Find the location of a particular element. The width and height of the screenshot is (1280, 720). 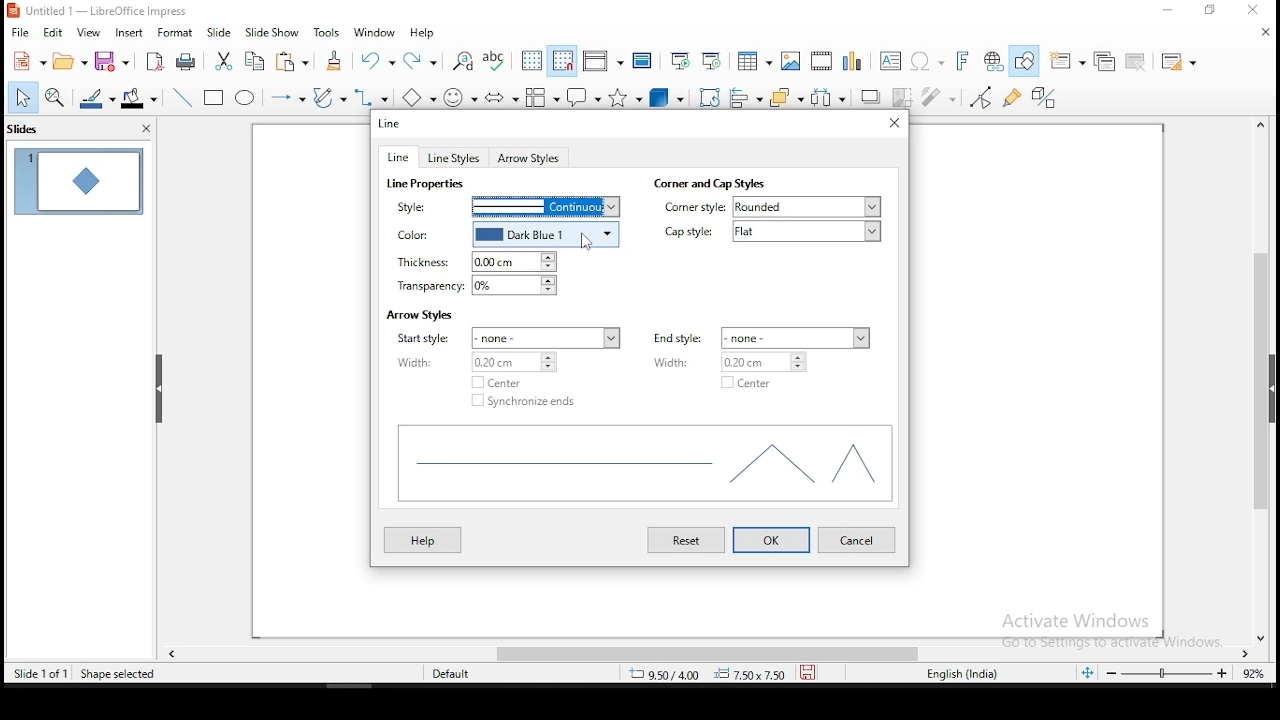

arrow styles is located at coordinates (419, 315).